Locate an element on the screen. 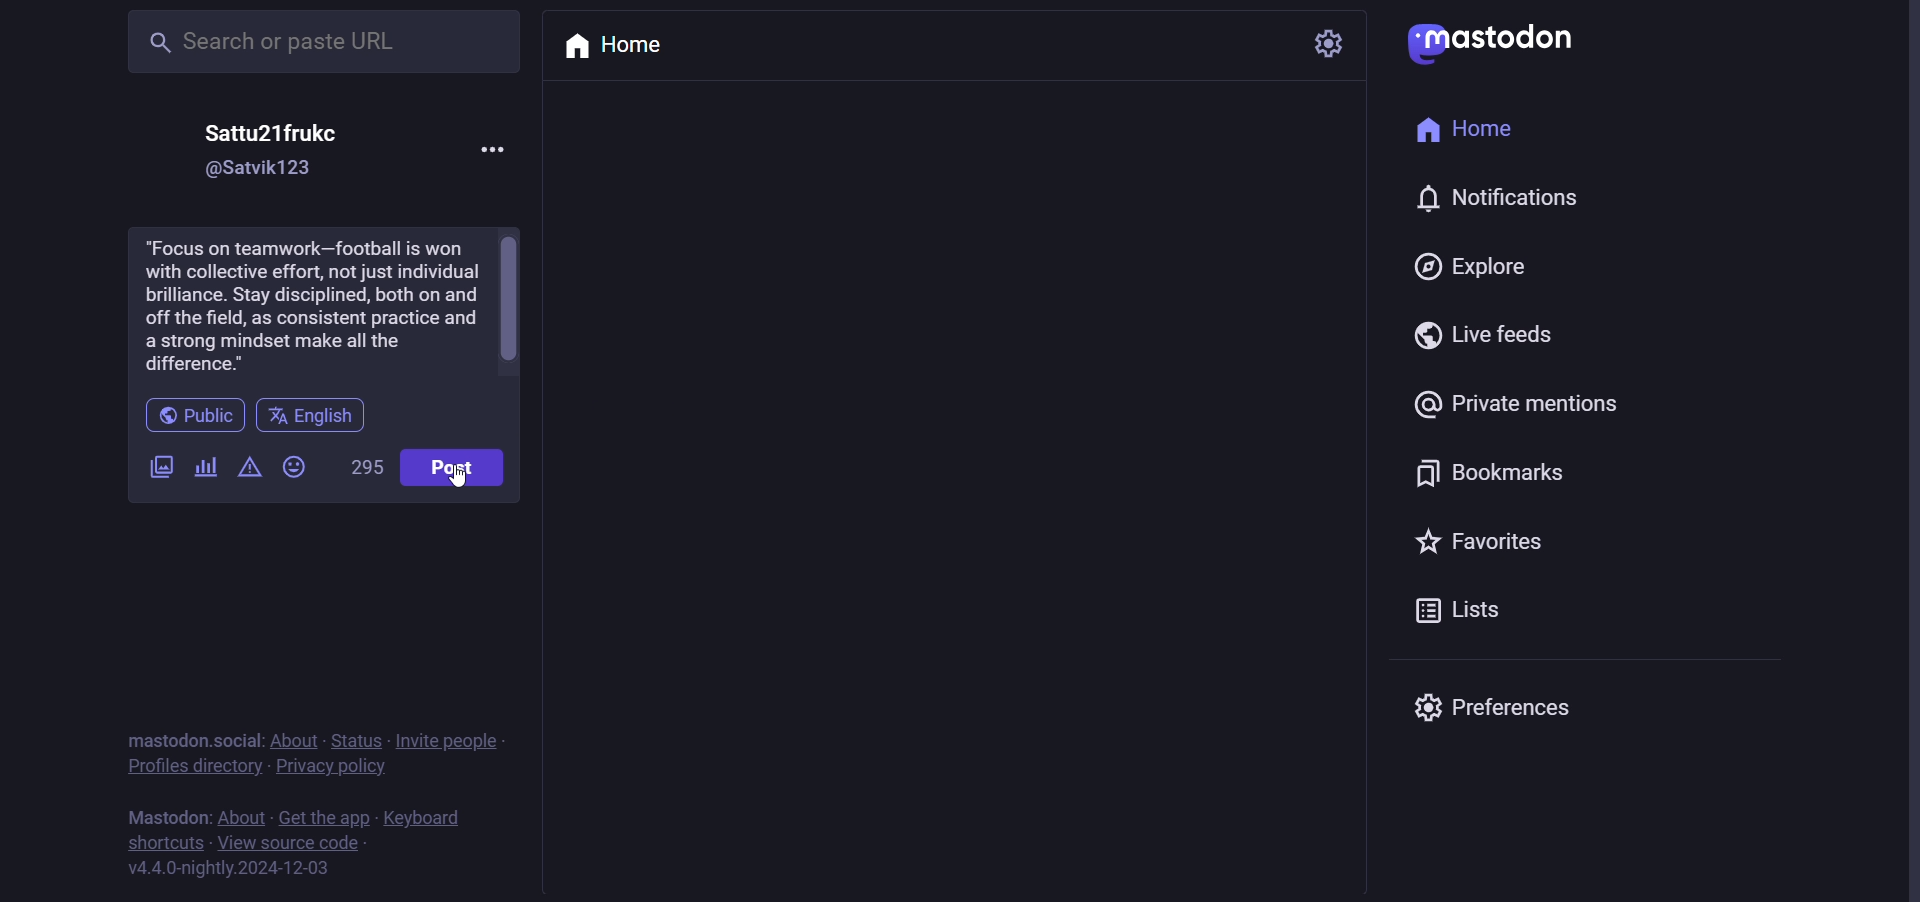 The width and height of the screenshot is (1920, 902). post is located at coordinates (453, 468).